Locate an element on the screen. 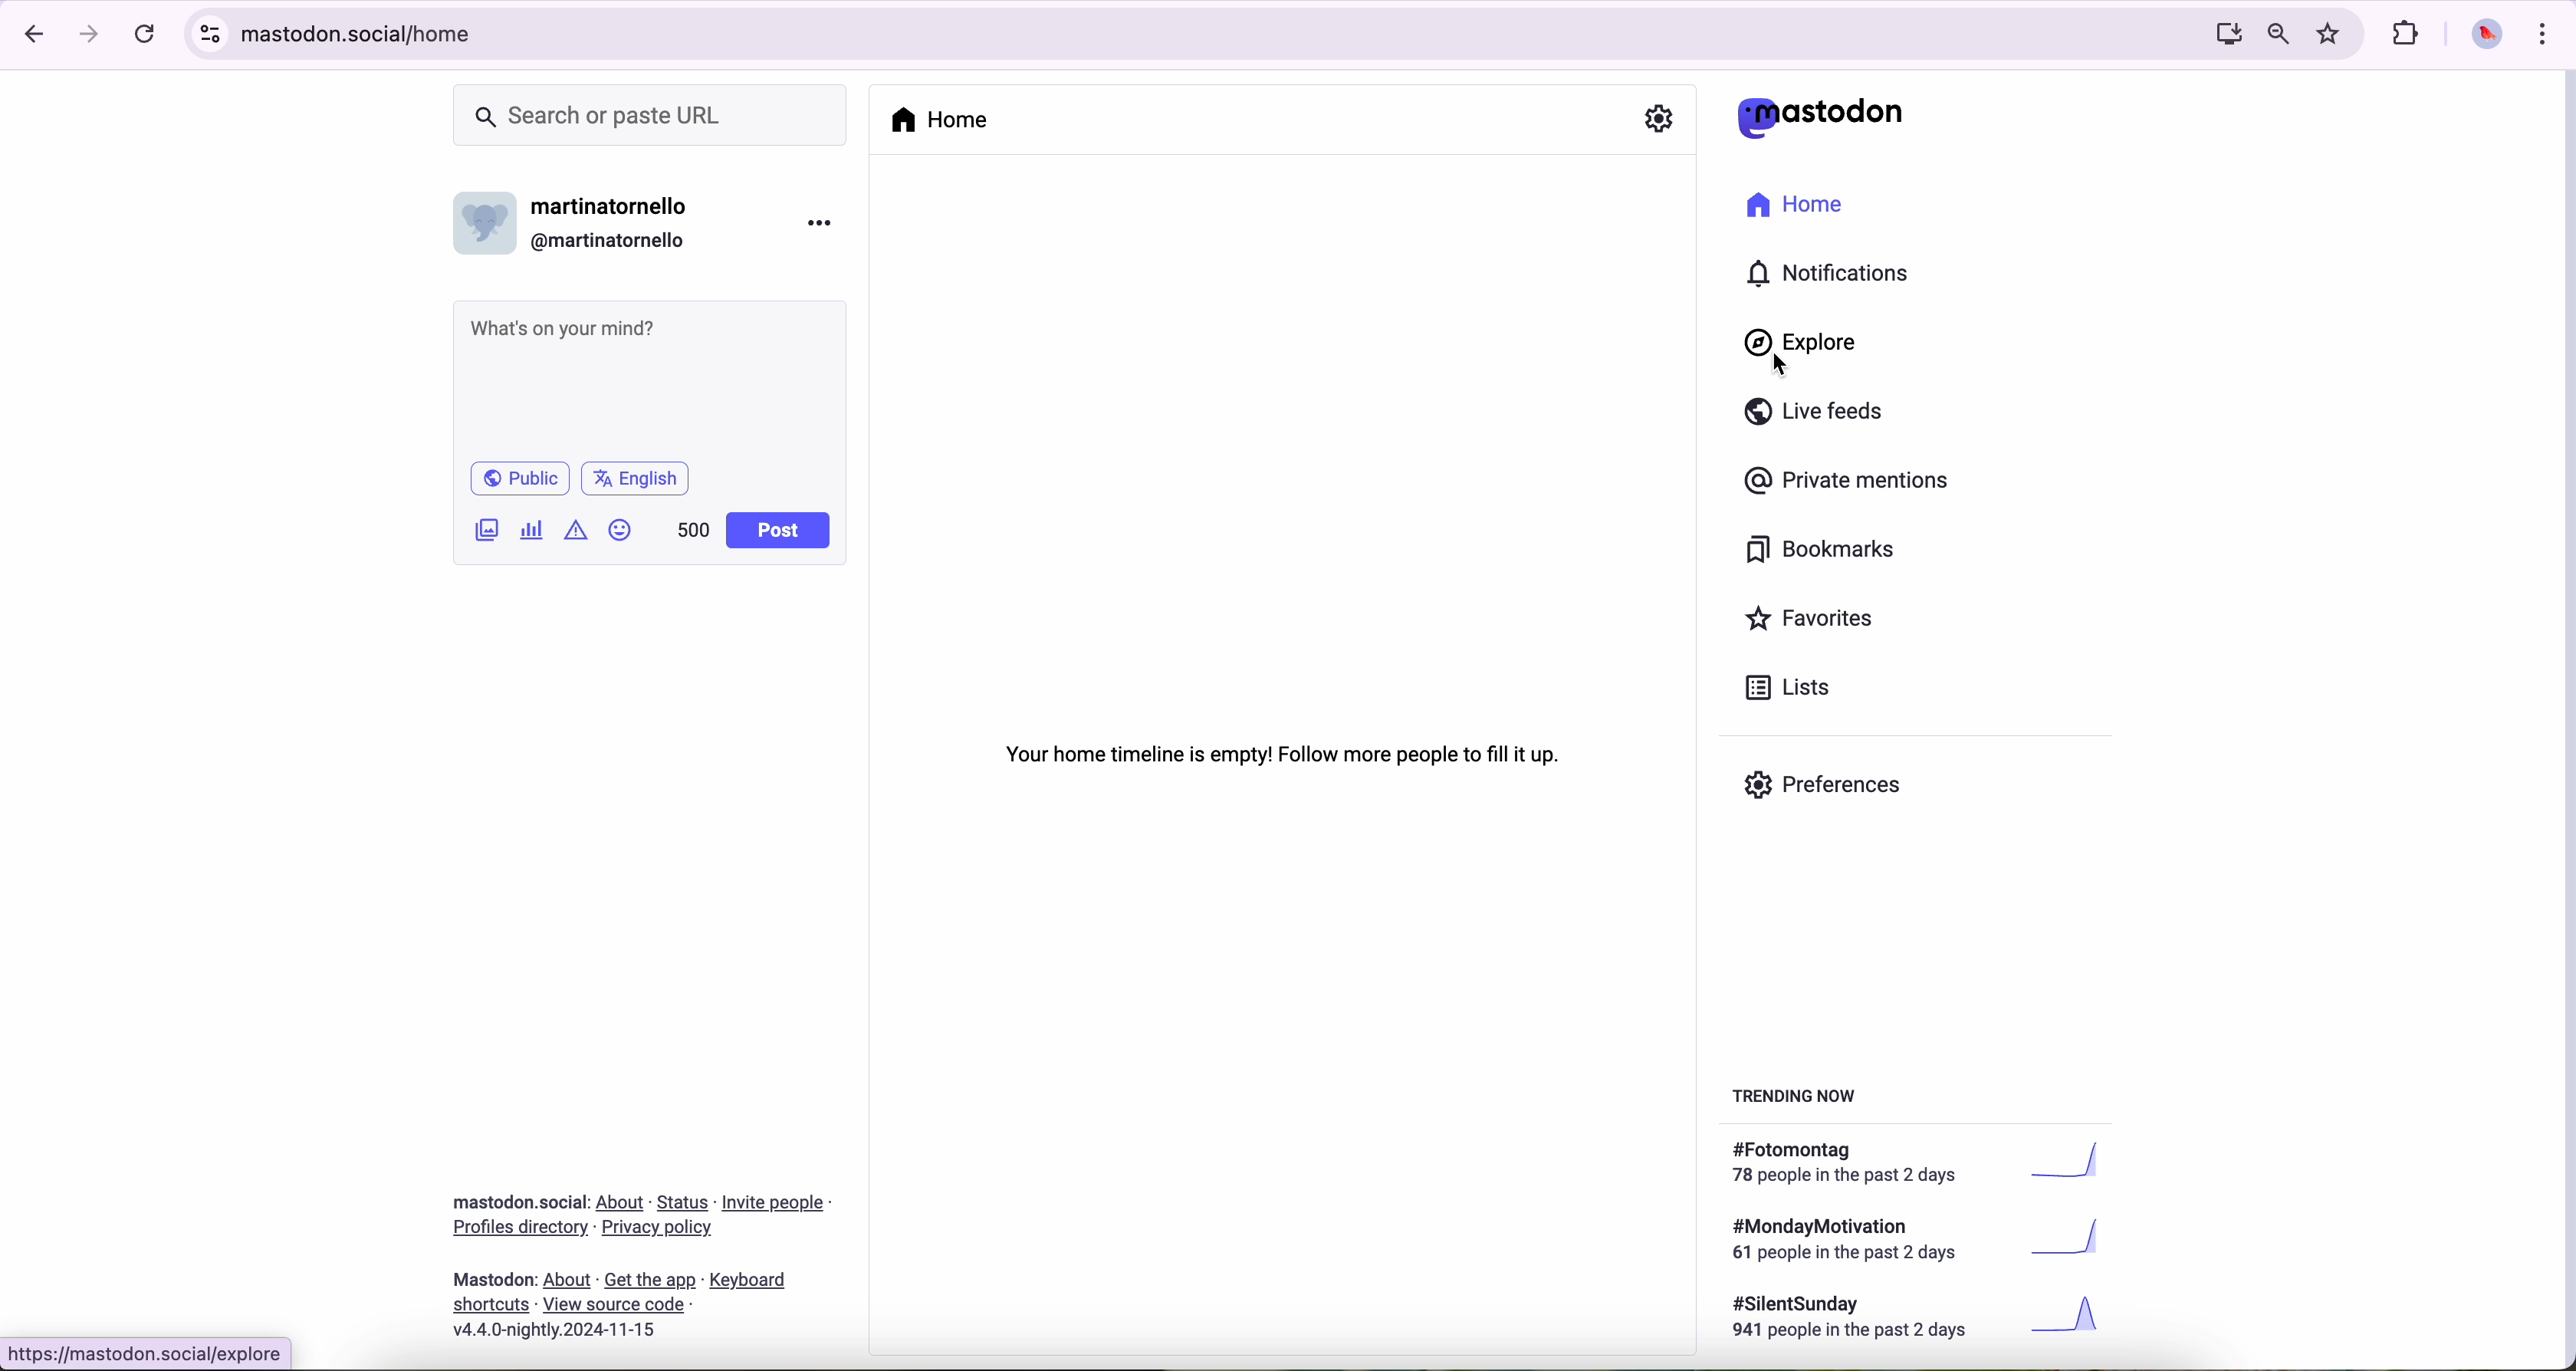 The image size is (2576, 1371). about is located at coordinates (641, 1259).